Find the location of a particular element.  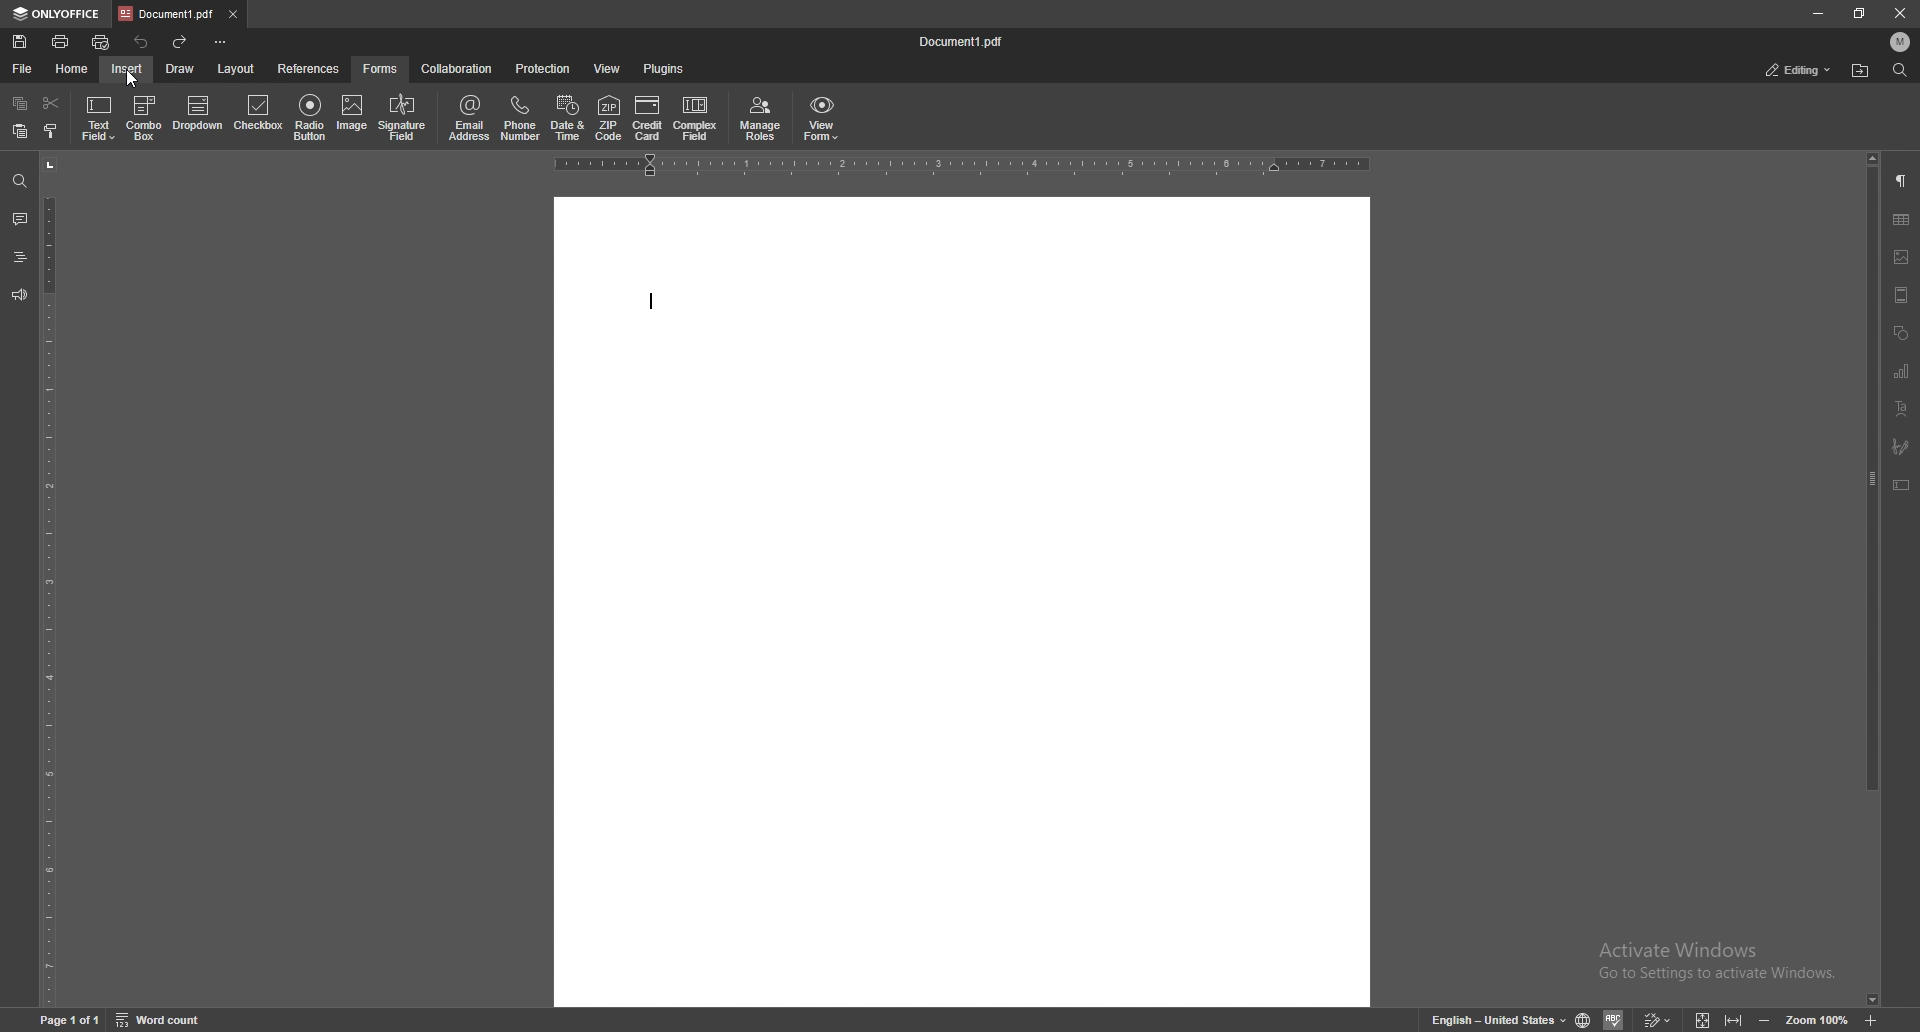

credit card is located at coordinates (649, 118).